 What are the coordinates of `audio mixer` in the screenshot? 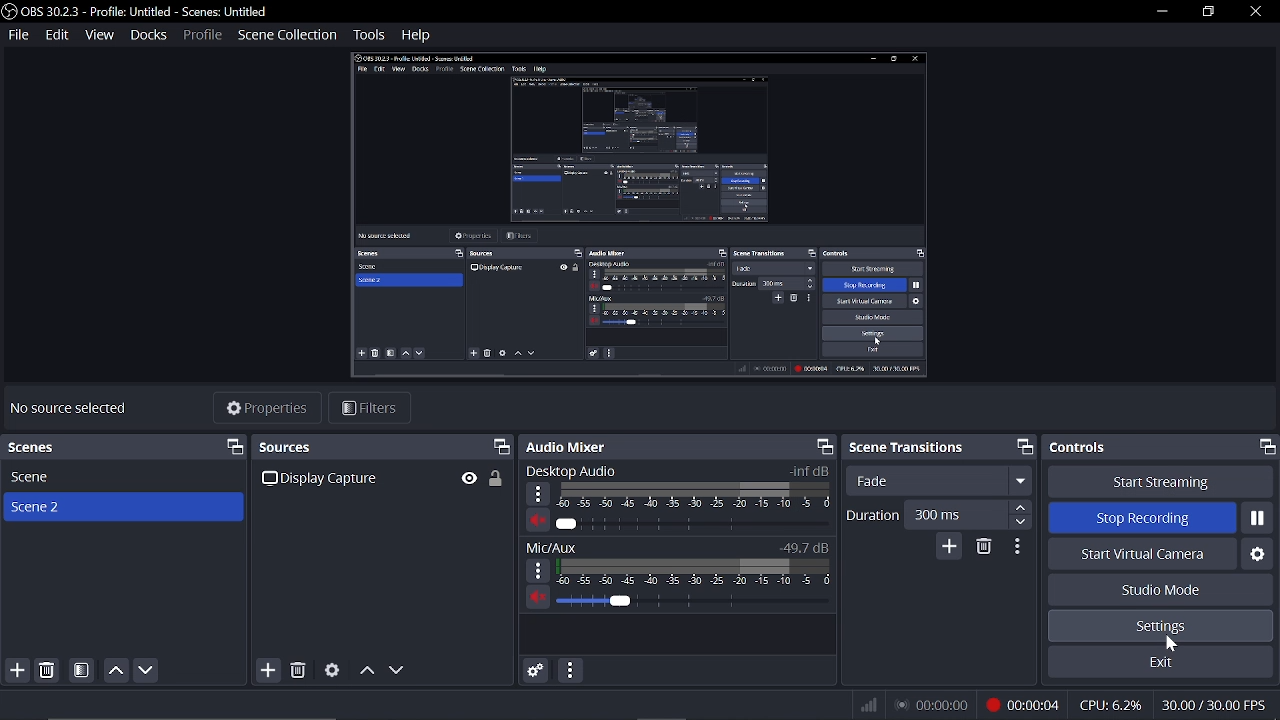 It's located at (574, 445).